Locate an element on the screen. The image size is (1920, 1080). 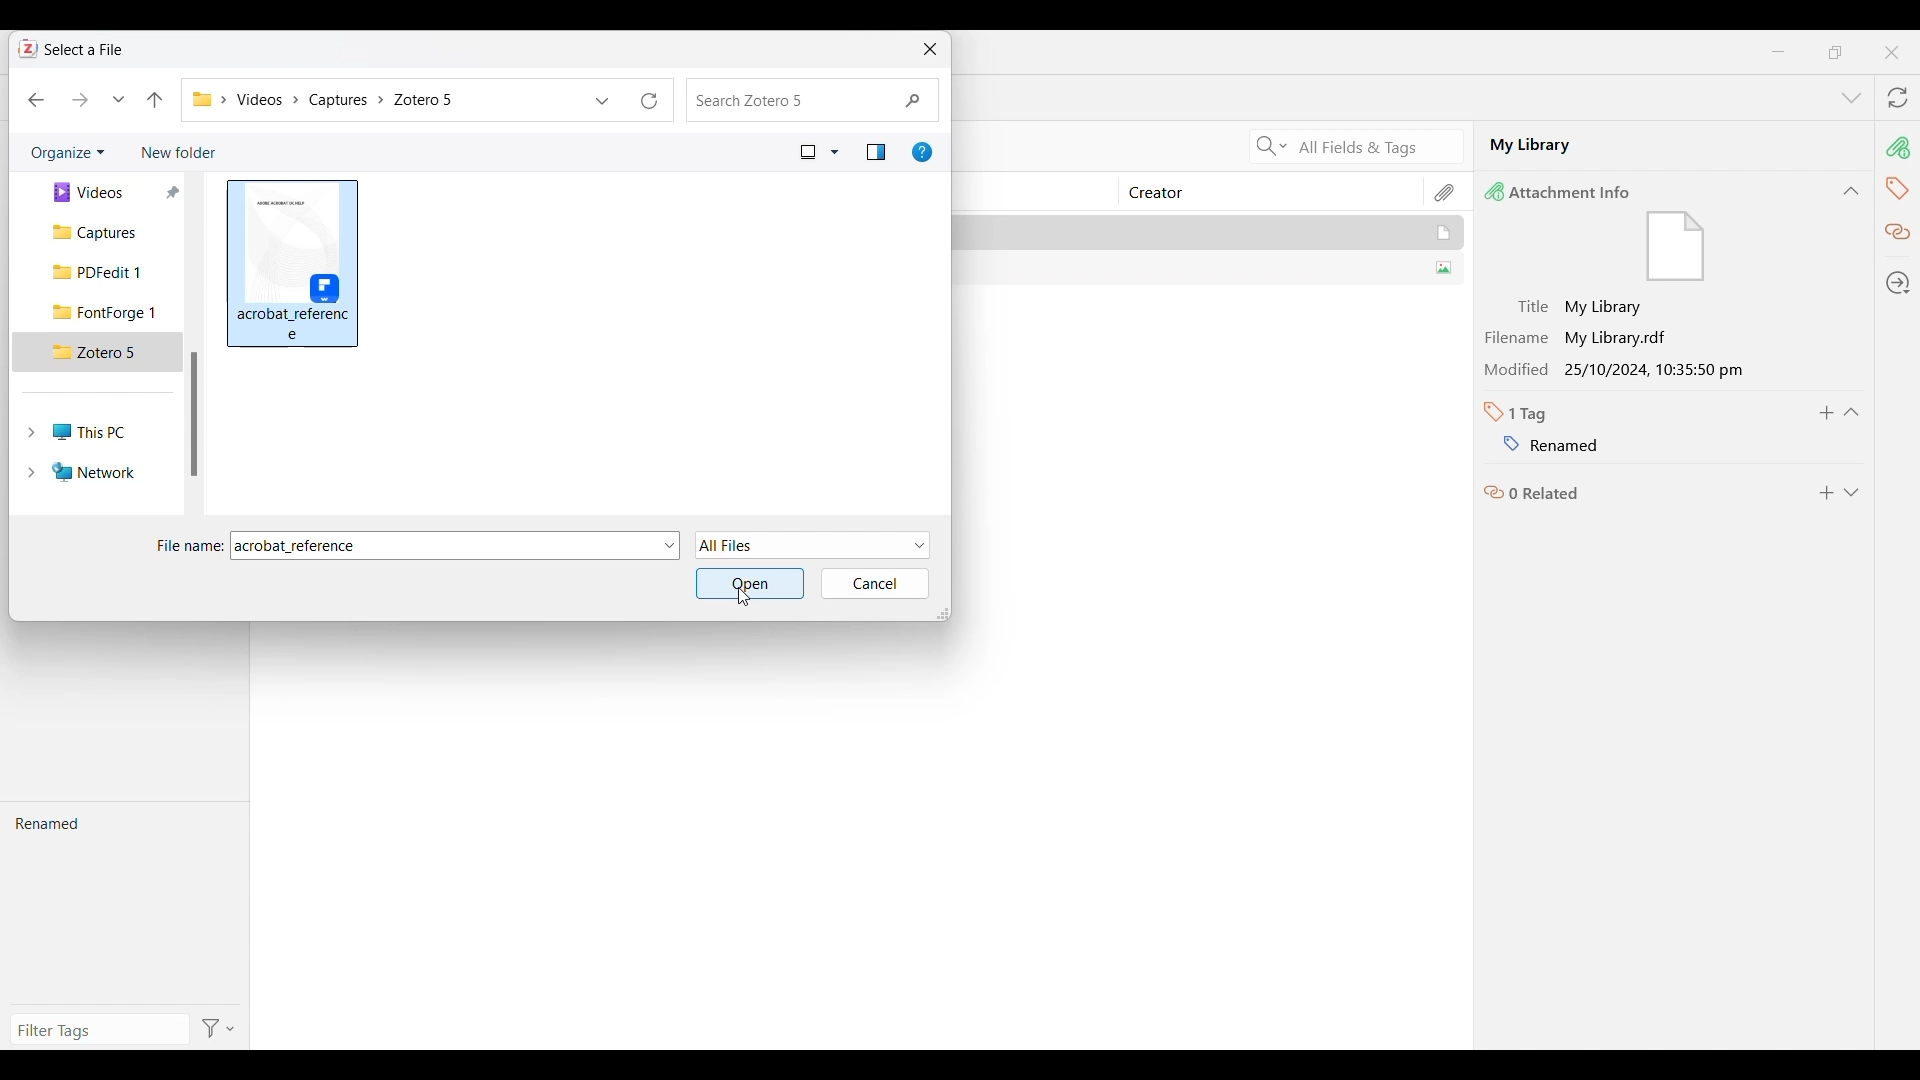
Network is located at coordinates (95, 473).